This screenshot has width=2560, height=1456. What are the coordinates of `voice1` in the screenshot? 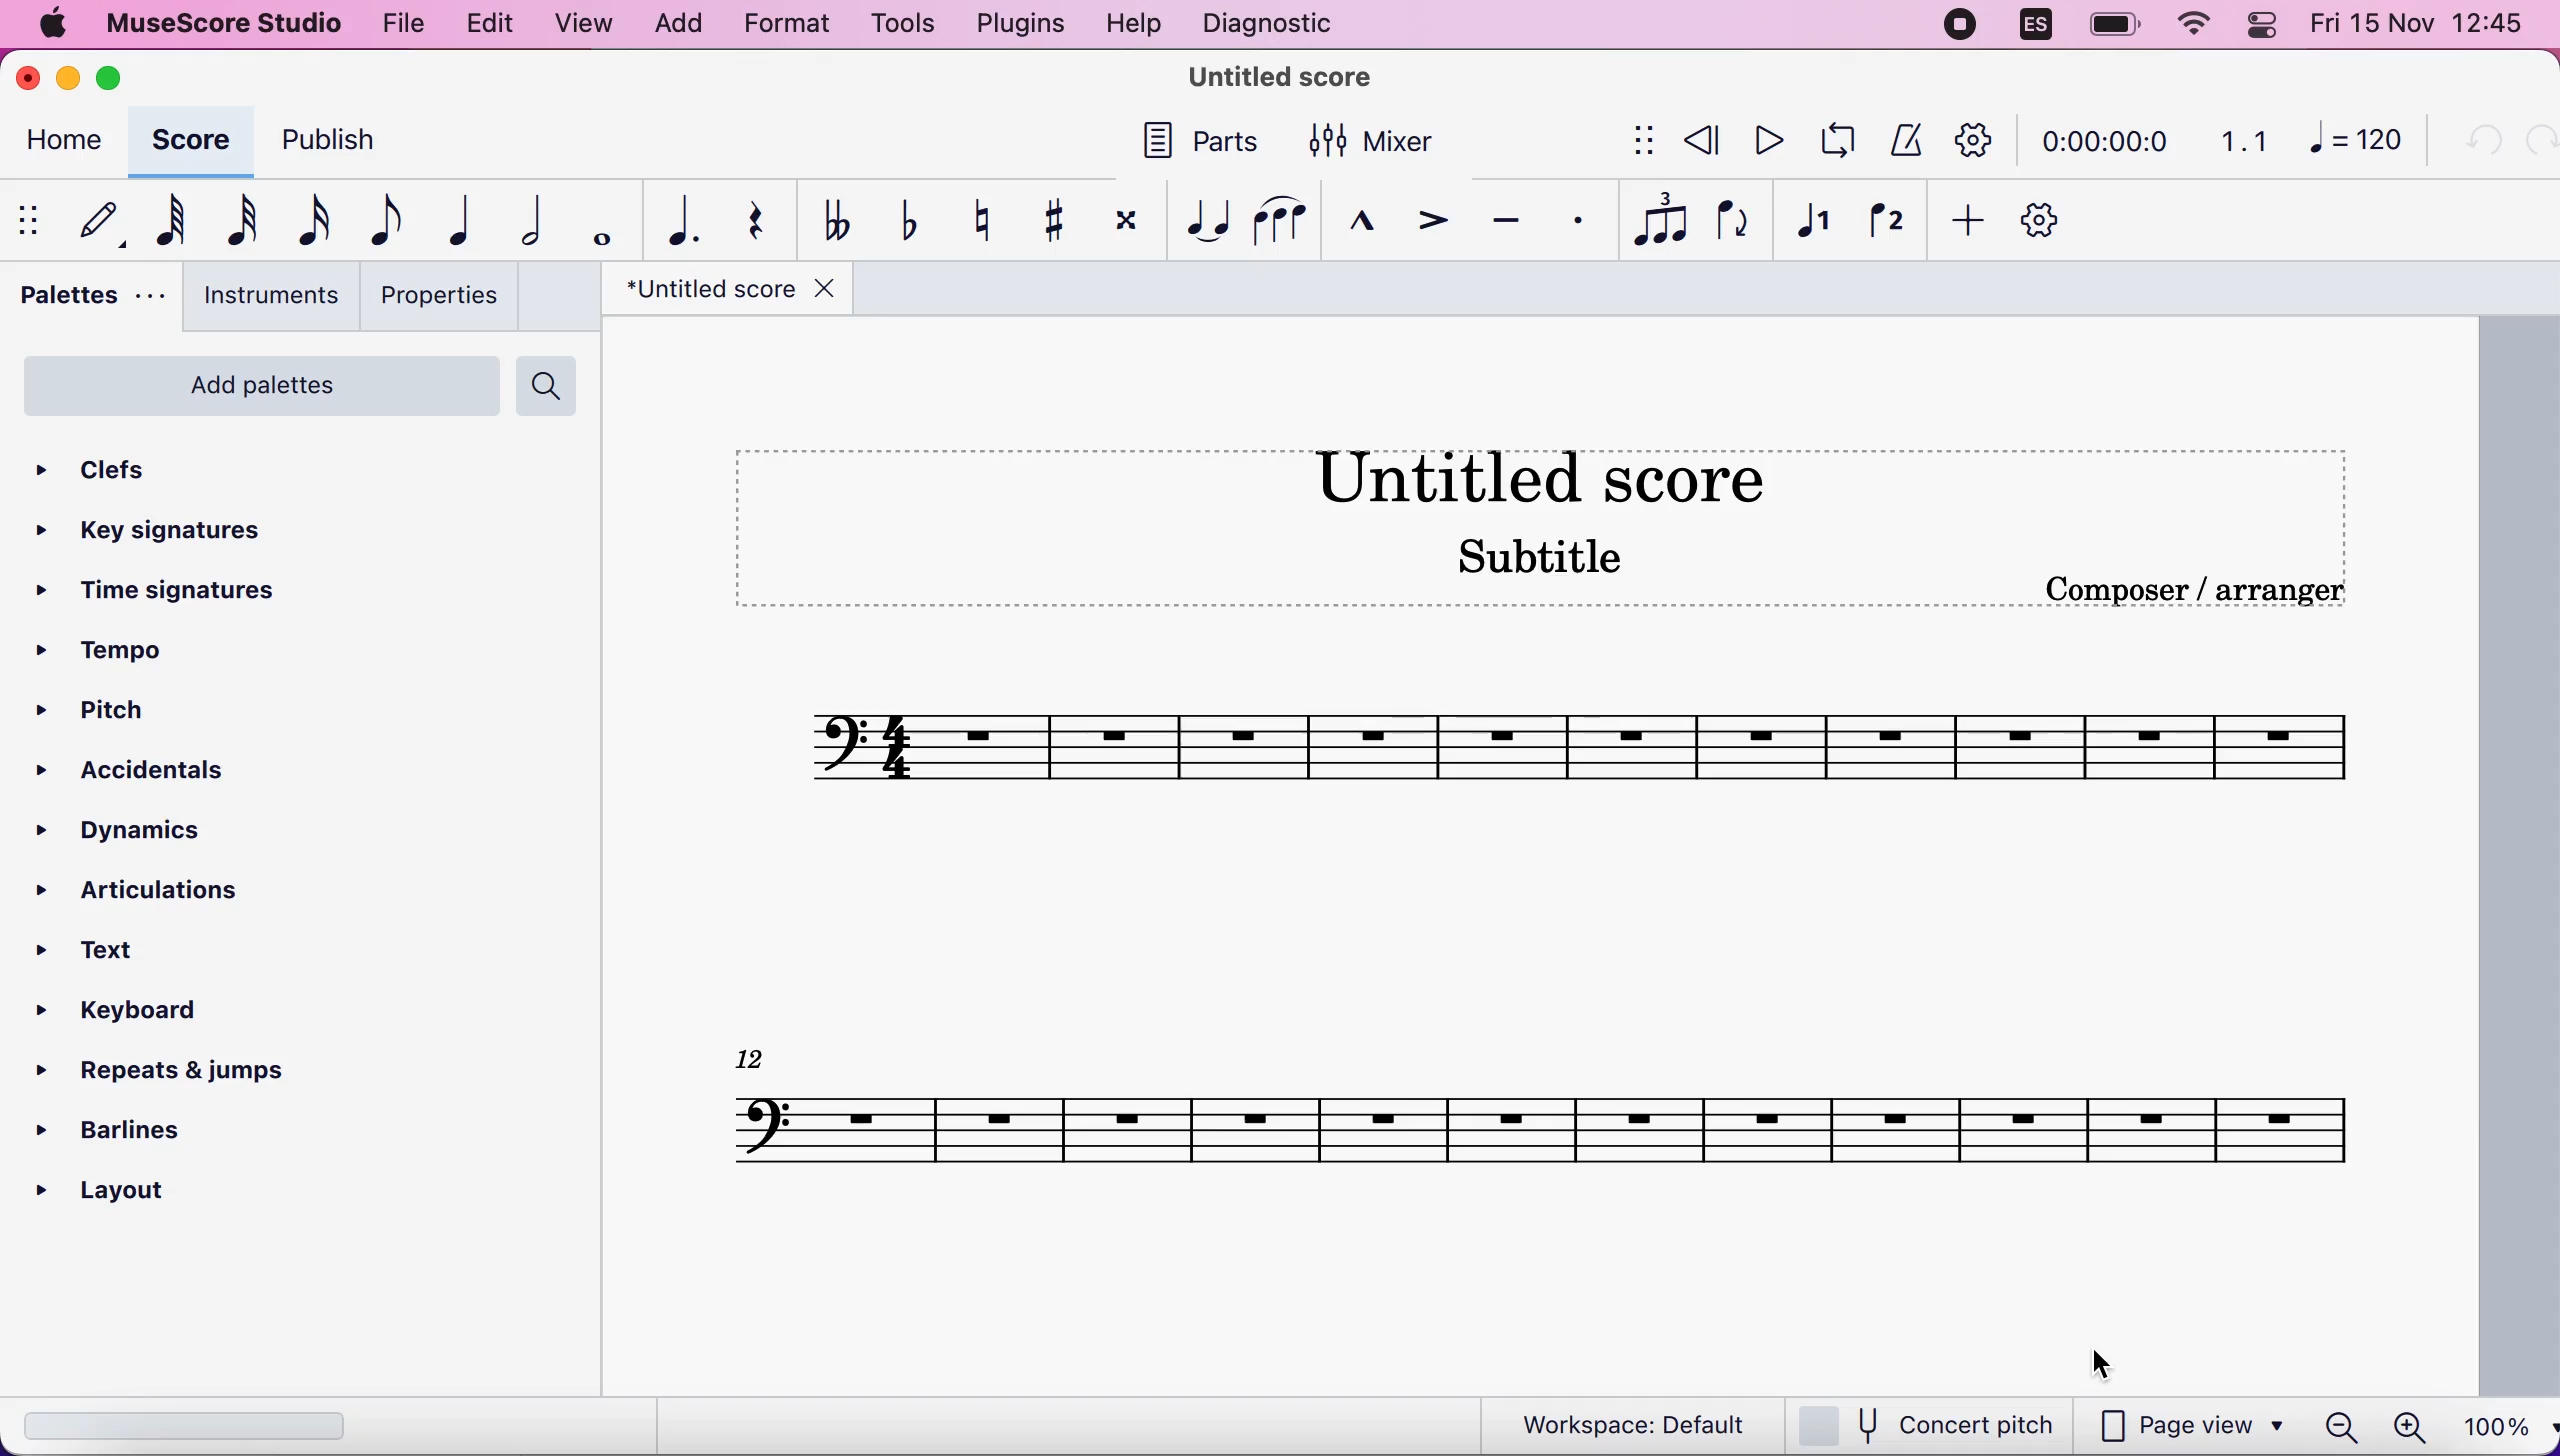 It's located at (1811, 216).